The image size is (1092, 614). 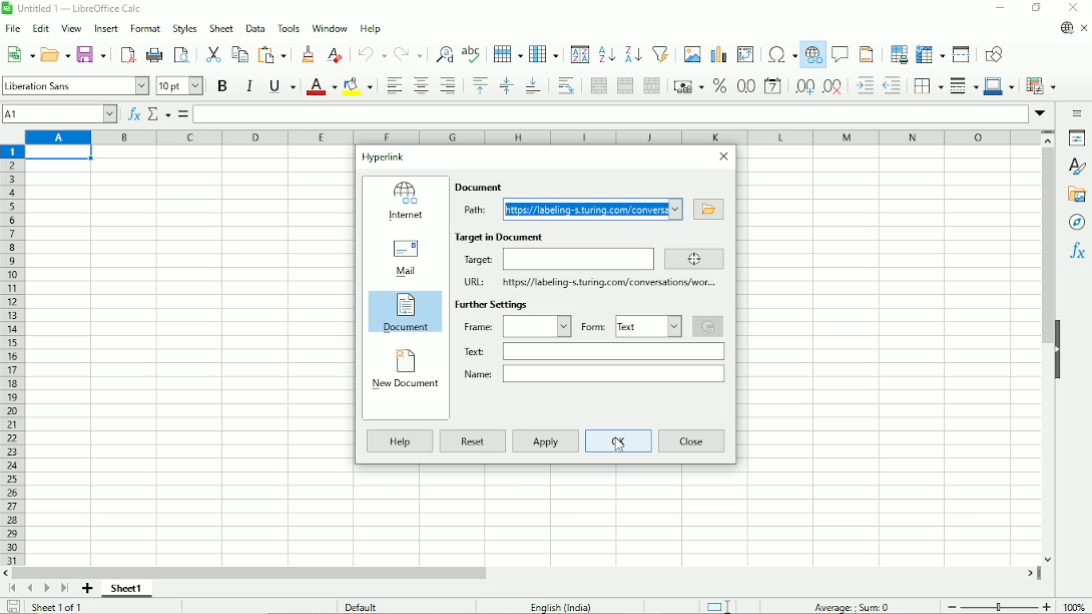 I want to click on Input, so click(x=535, y=326).